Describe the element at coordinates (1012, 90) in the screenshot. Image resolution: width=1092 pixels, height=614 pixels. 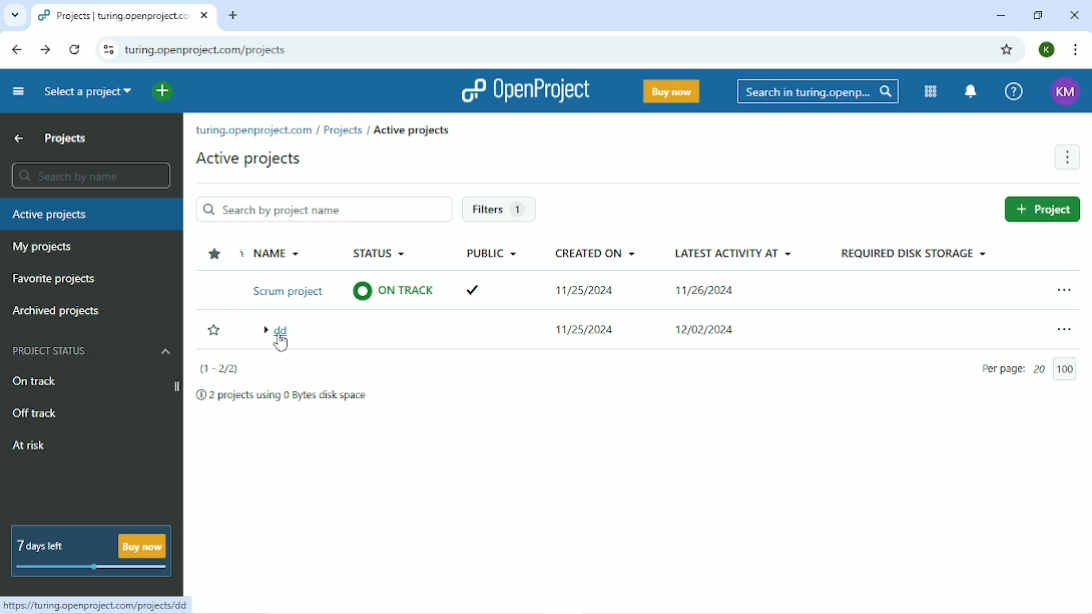
I see `Help` at that location.